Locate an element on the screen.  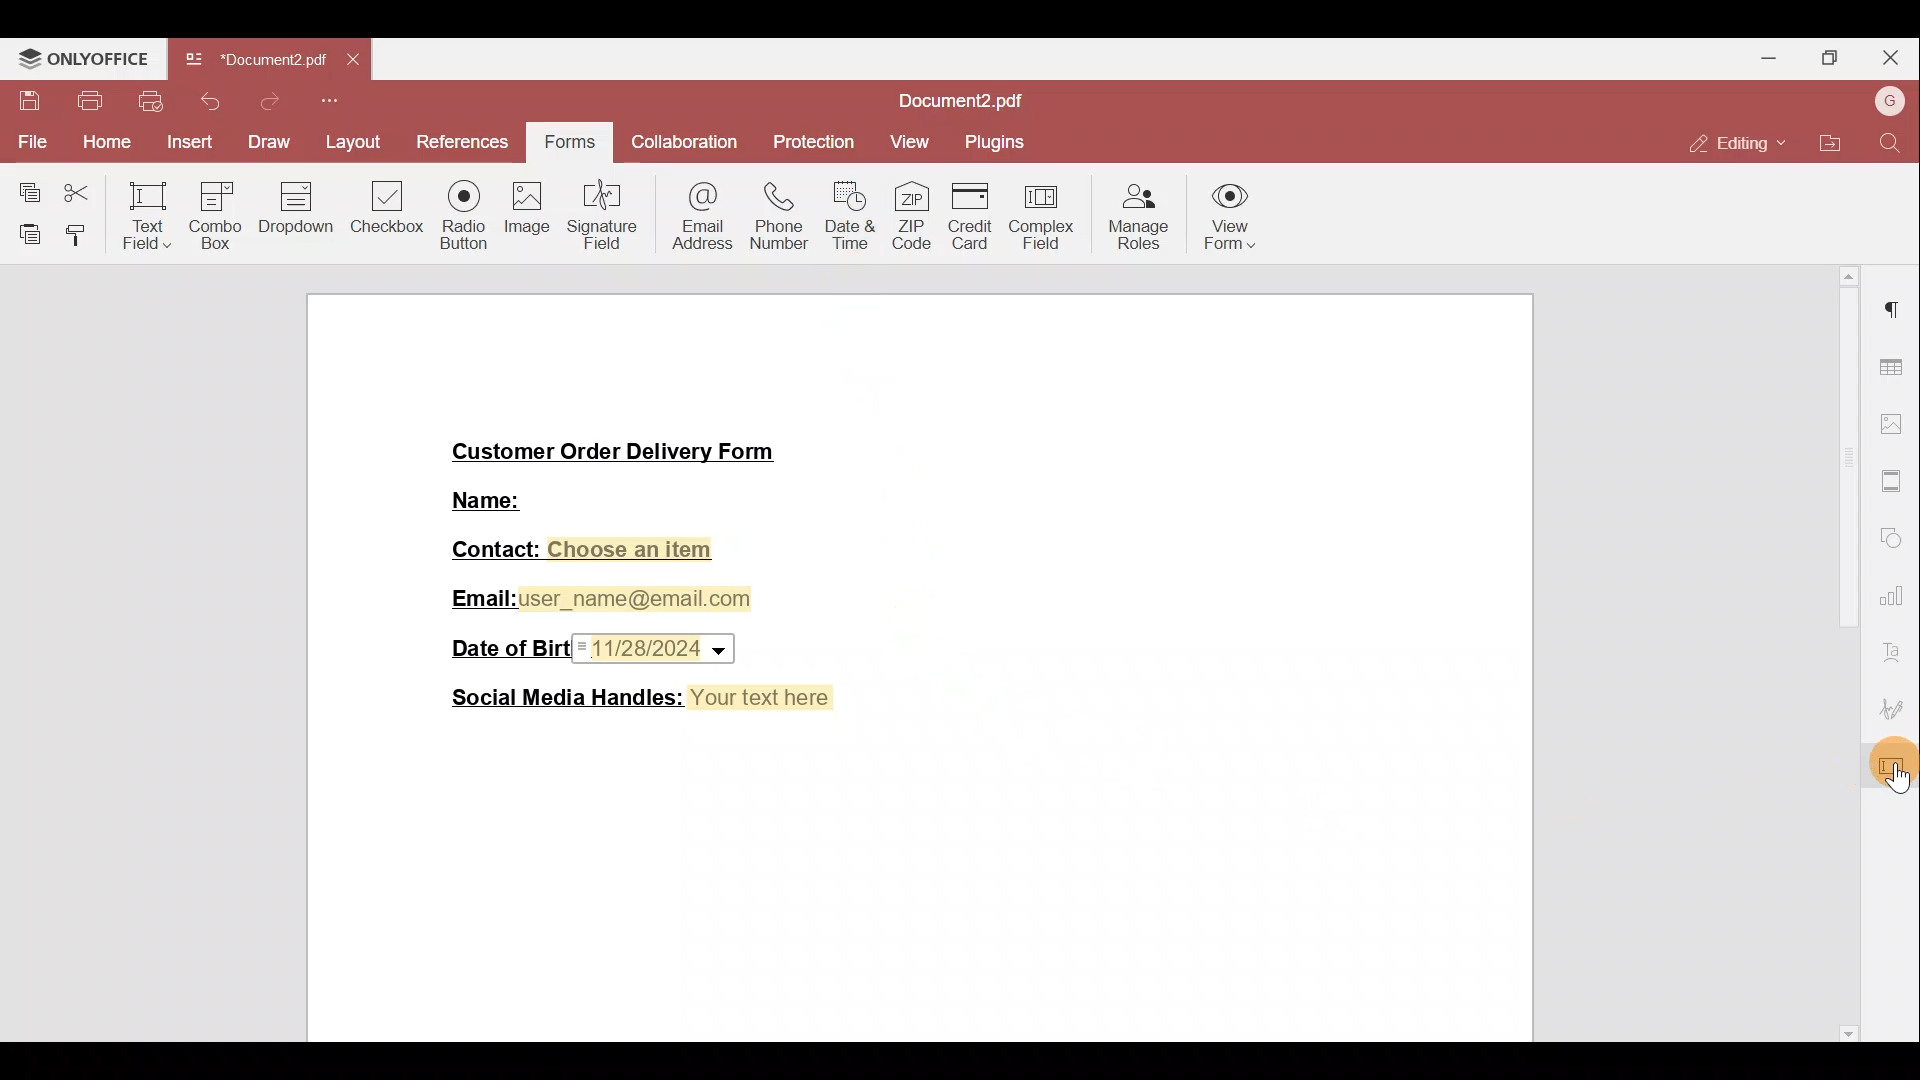
Close tab is located at coordinates (350, 61).